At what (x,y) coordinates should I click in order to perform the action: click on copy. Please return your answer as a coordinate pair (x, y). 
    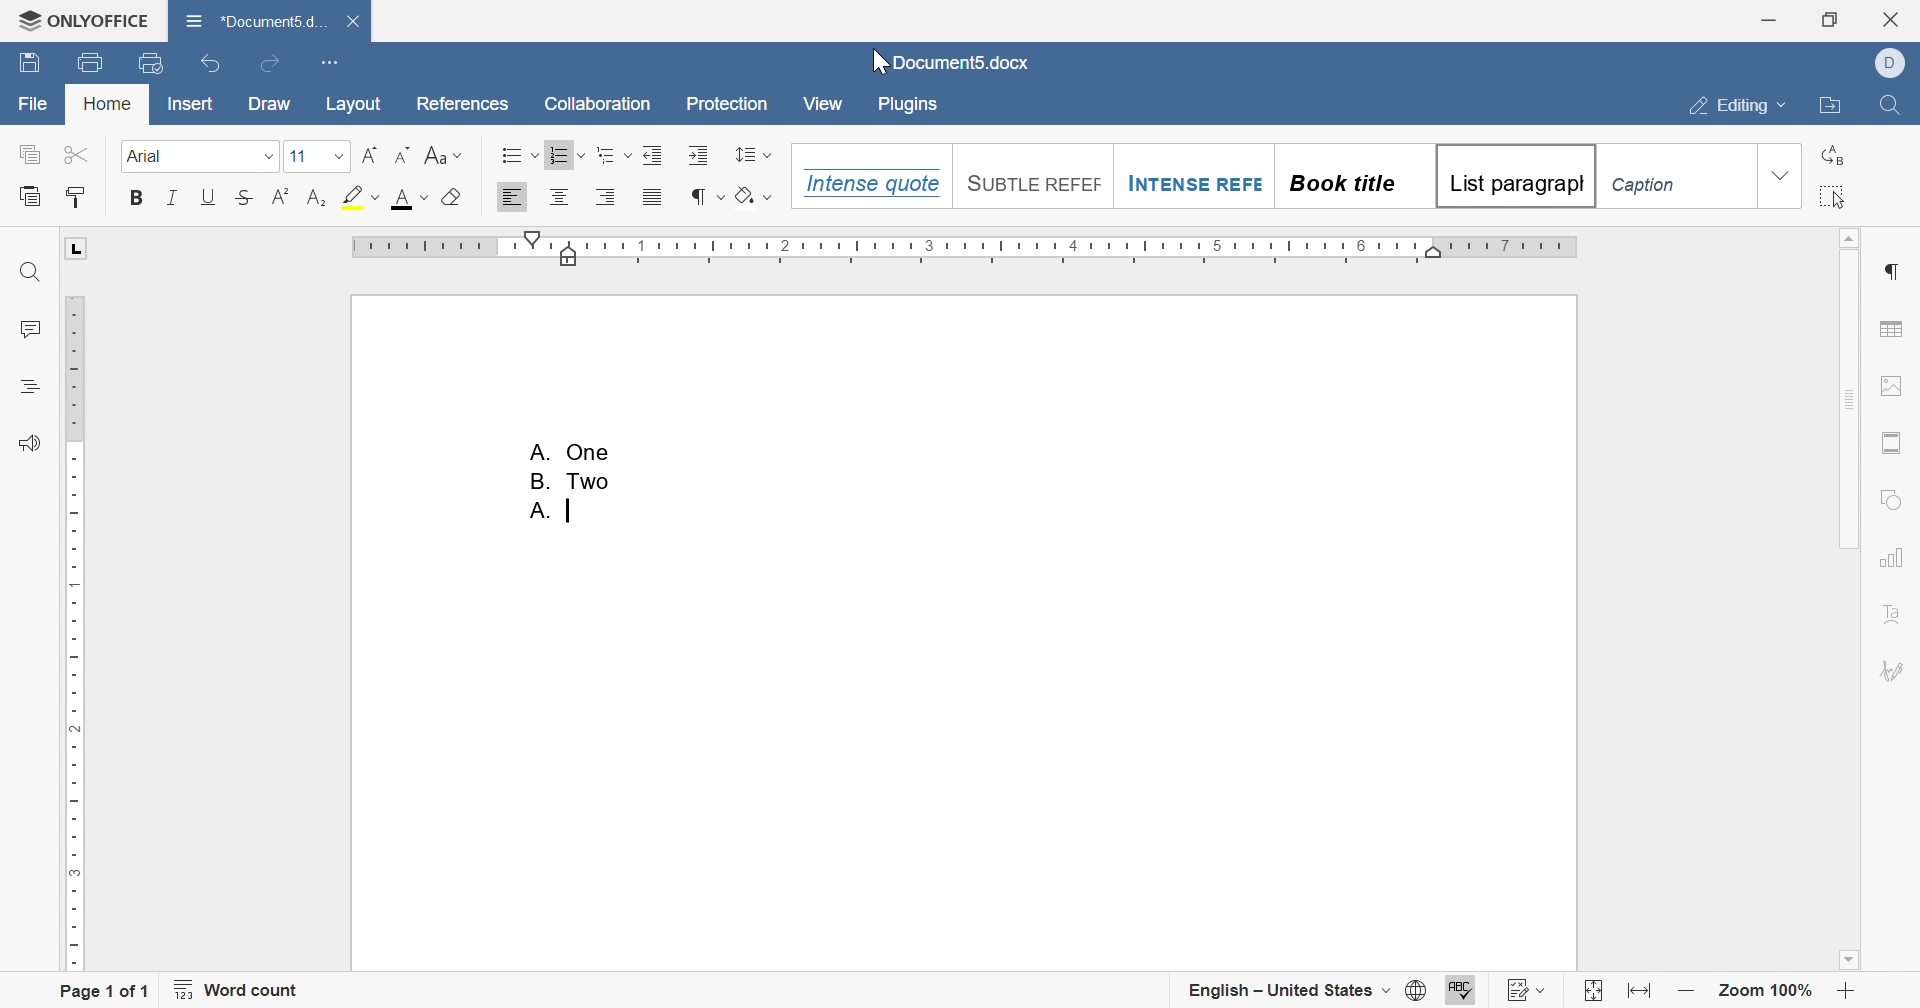
    Looking at the image, I should click on (591, 483).